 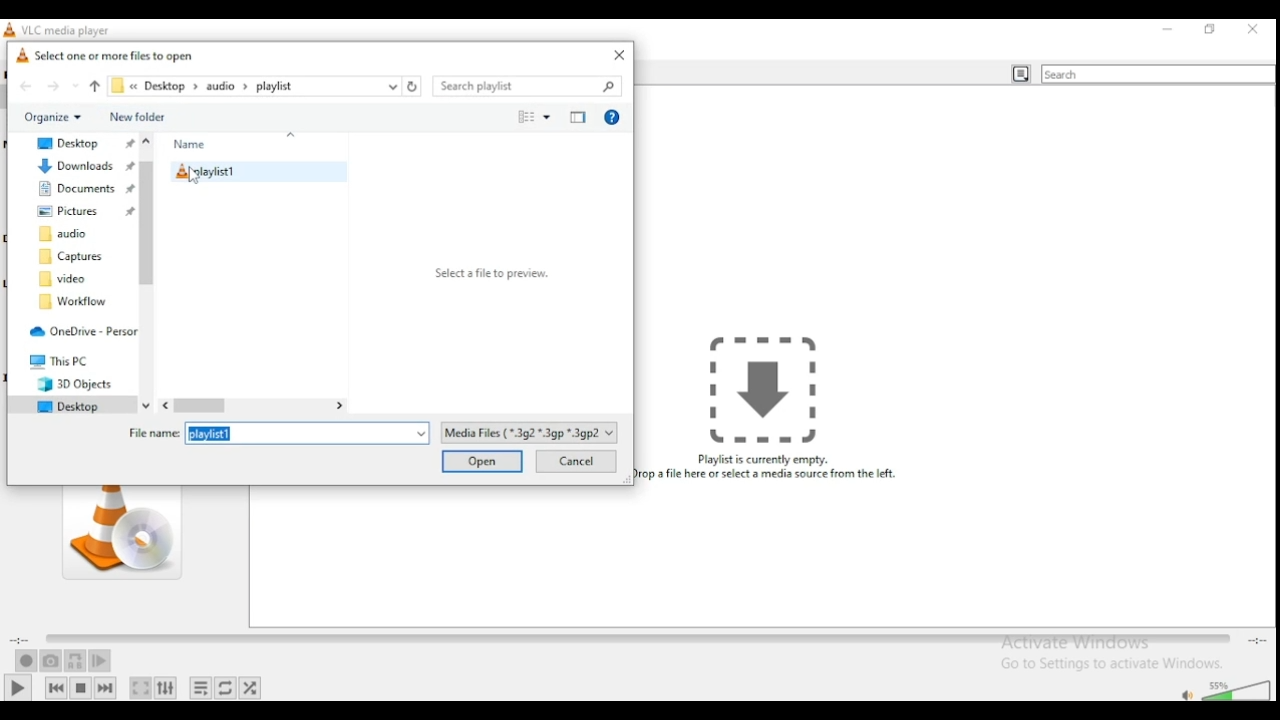 What do you see at coordinates (256, 174) in the screenshot?
I see `playlist 1` at bounding box center [256, 174].